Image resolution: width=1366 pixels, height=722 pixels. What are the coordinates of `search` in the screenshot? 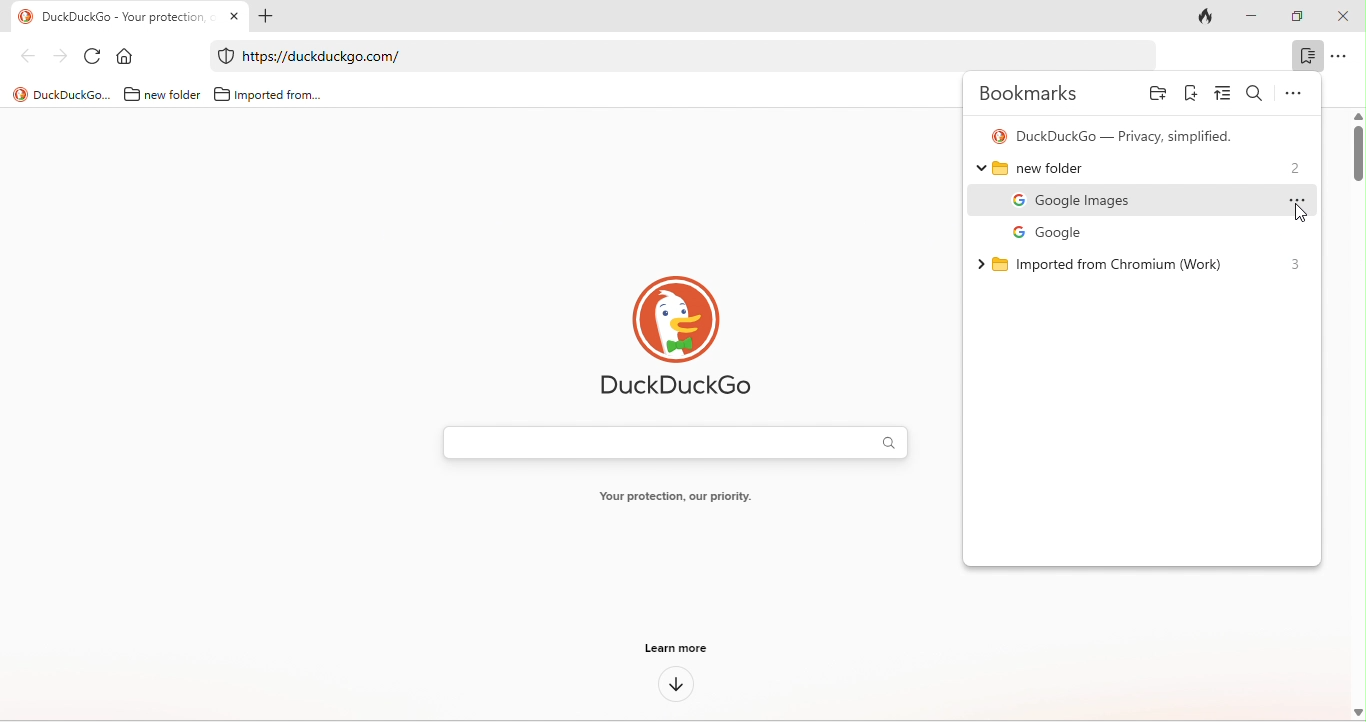 It's located at (1255, 94).